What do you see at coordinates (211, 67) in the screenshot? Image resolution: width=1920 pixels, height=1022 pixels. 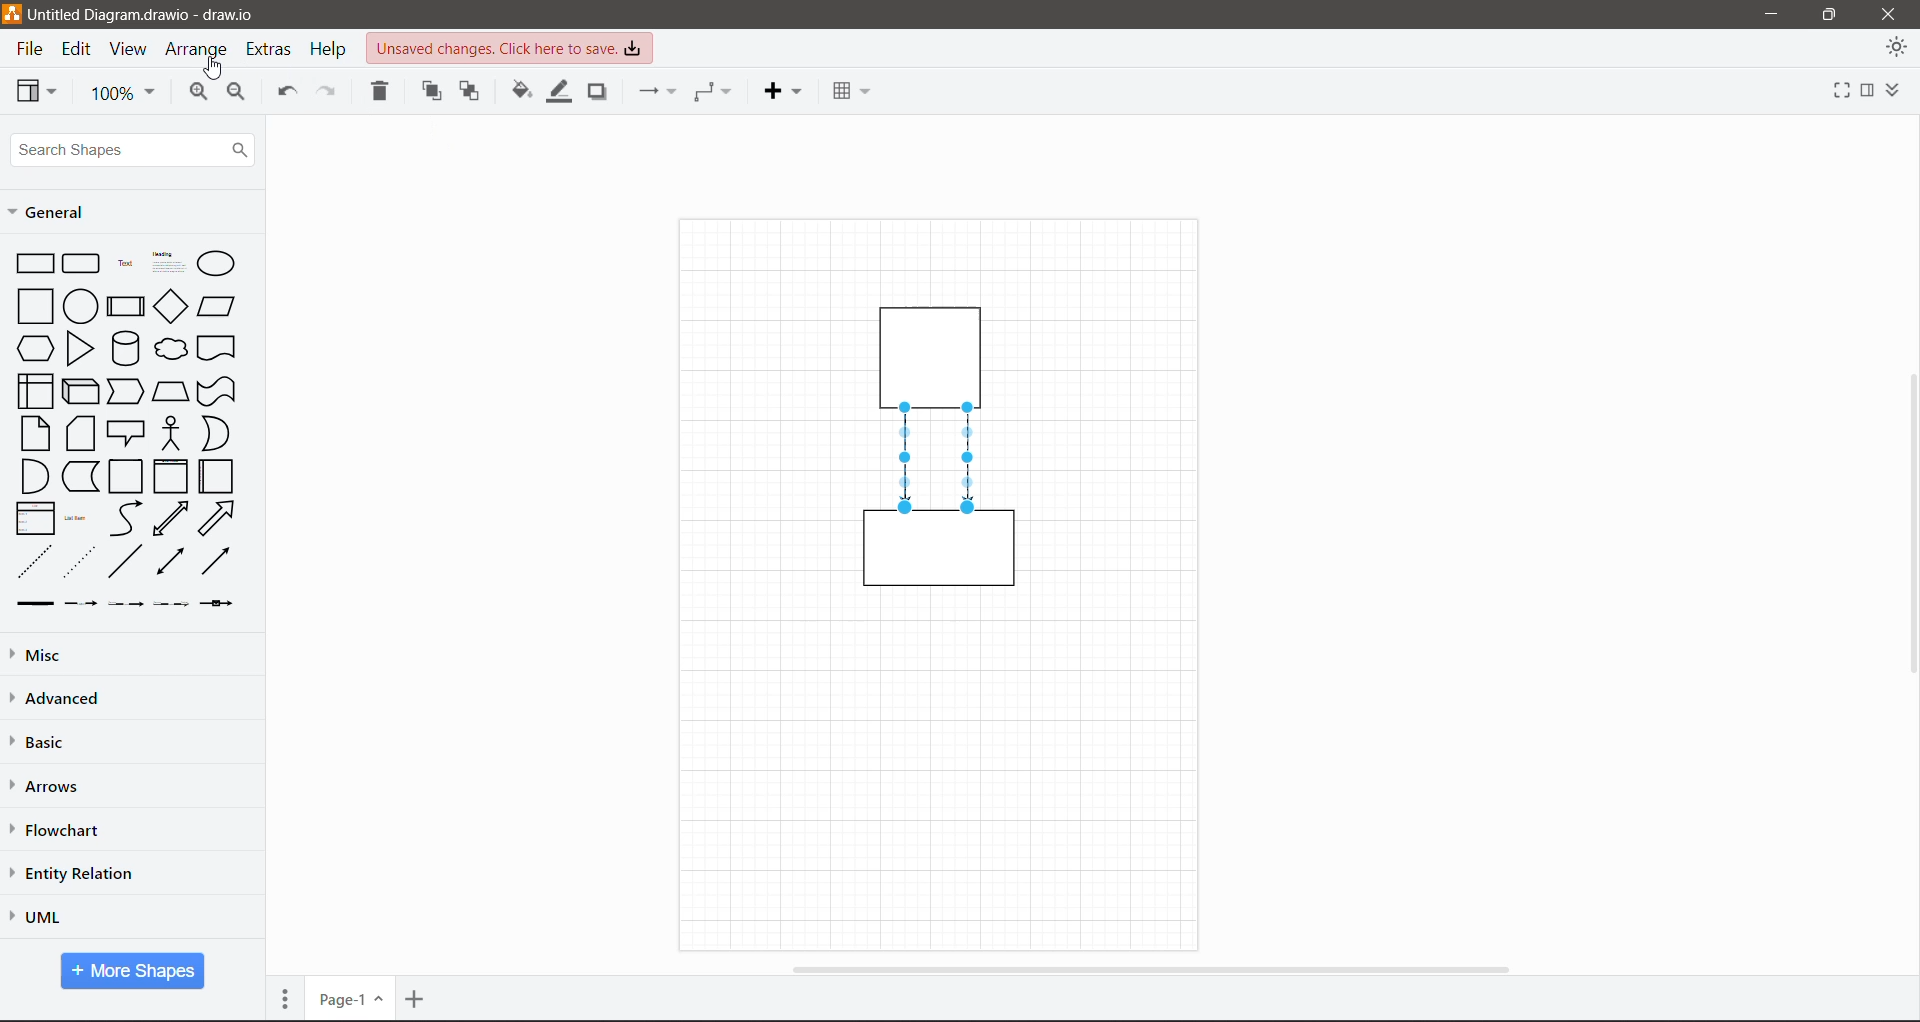 I see `Cursor` at bounding box center [211, 67].